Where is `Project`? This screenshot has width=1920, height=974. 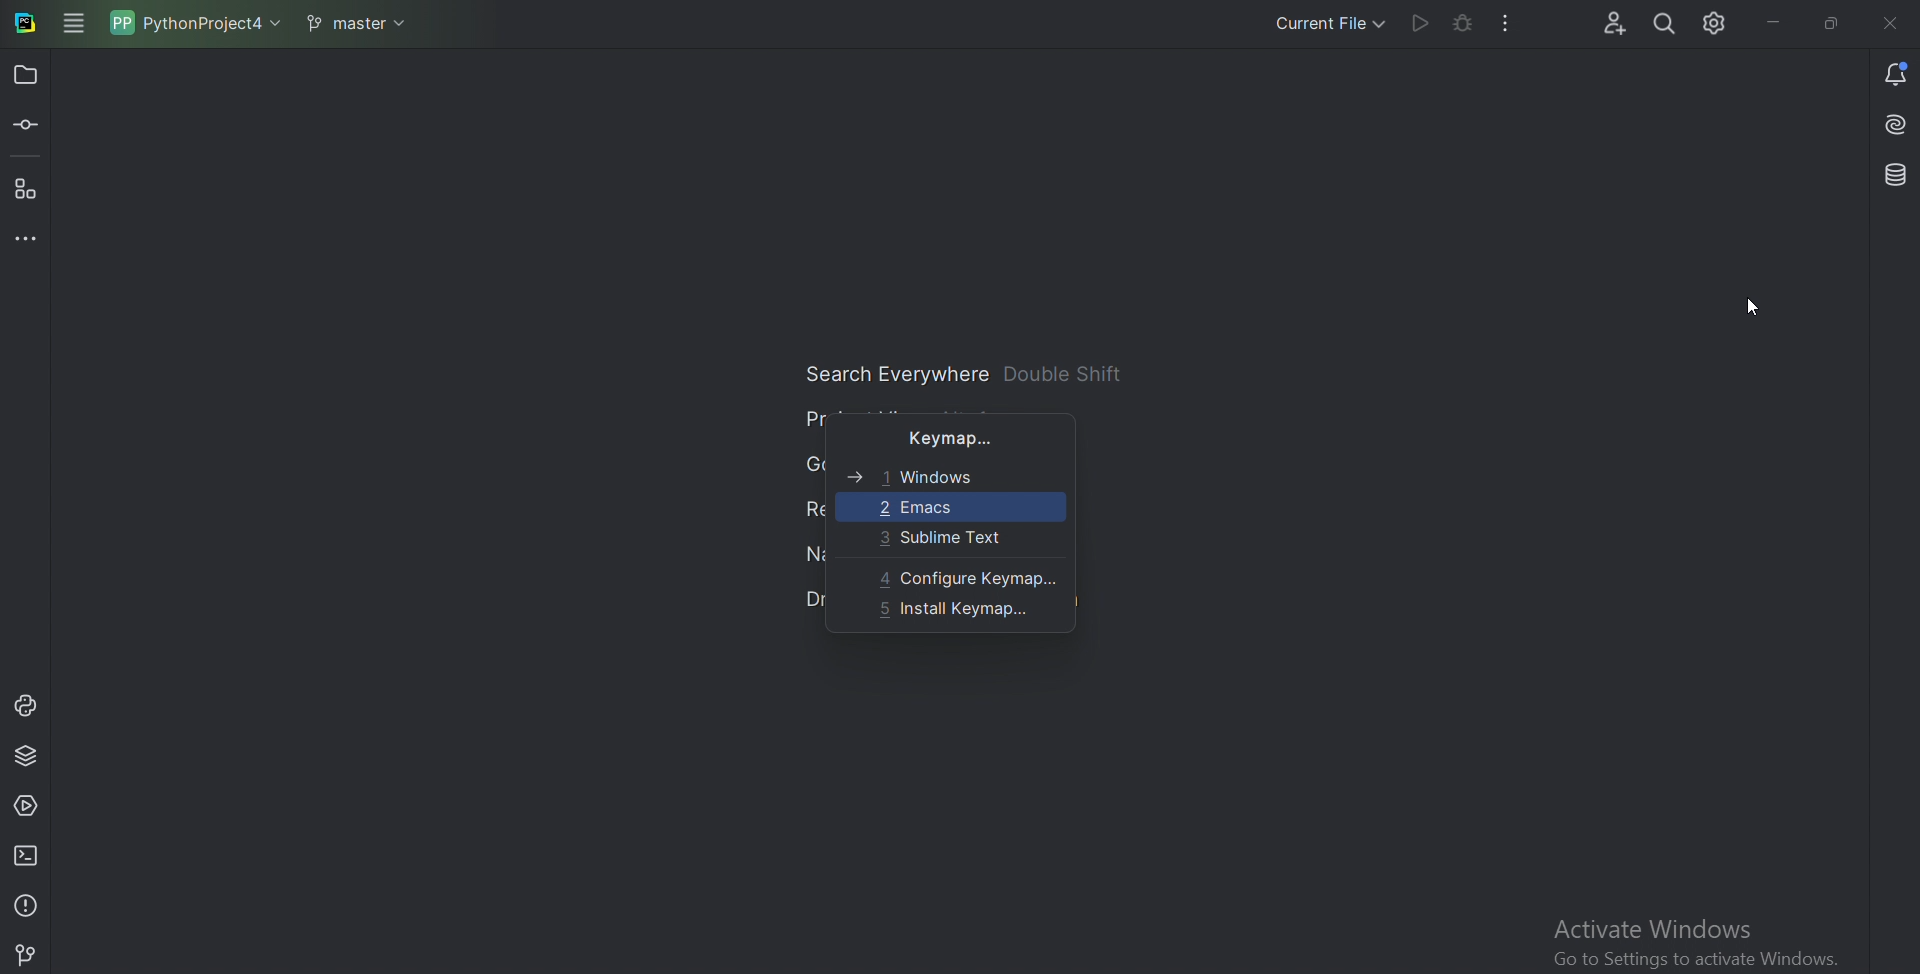 Project is located at coordinates (29, 76).